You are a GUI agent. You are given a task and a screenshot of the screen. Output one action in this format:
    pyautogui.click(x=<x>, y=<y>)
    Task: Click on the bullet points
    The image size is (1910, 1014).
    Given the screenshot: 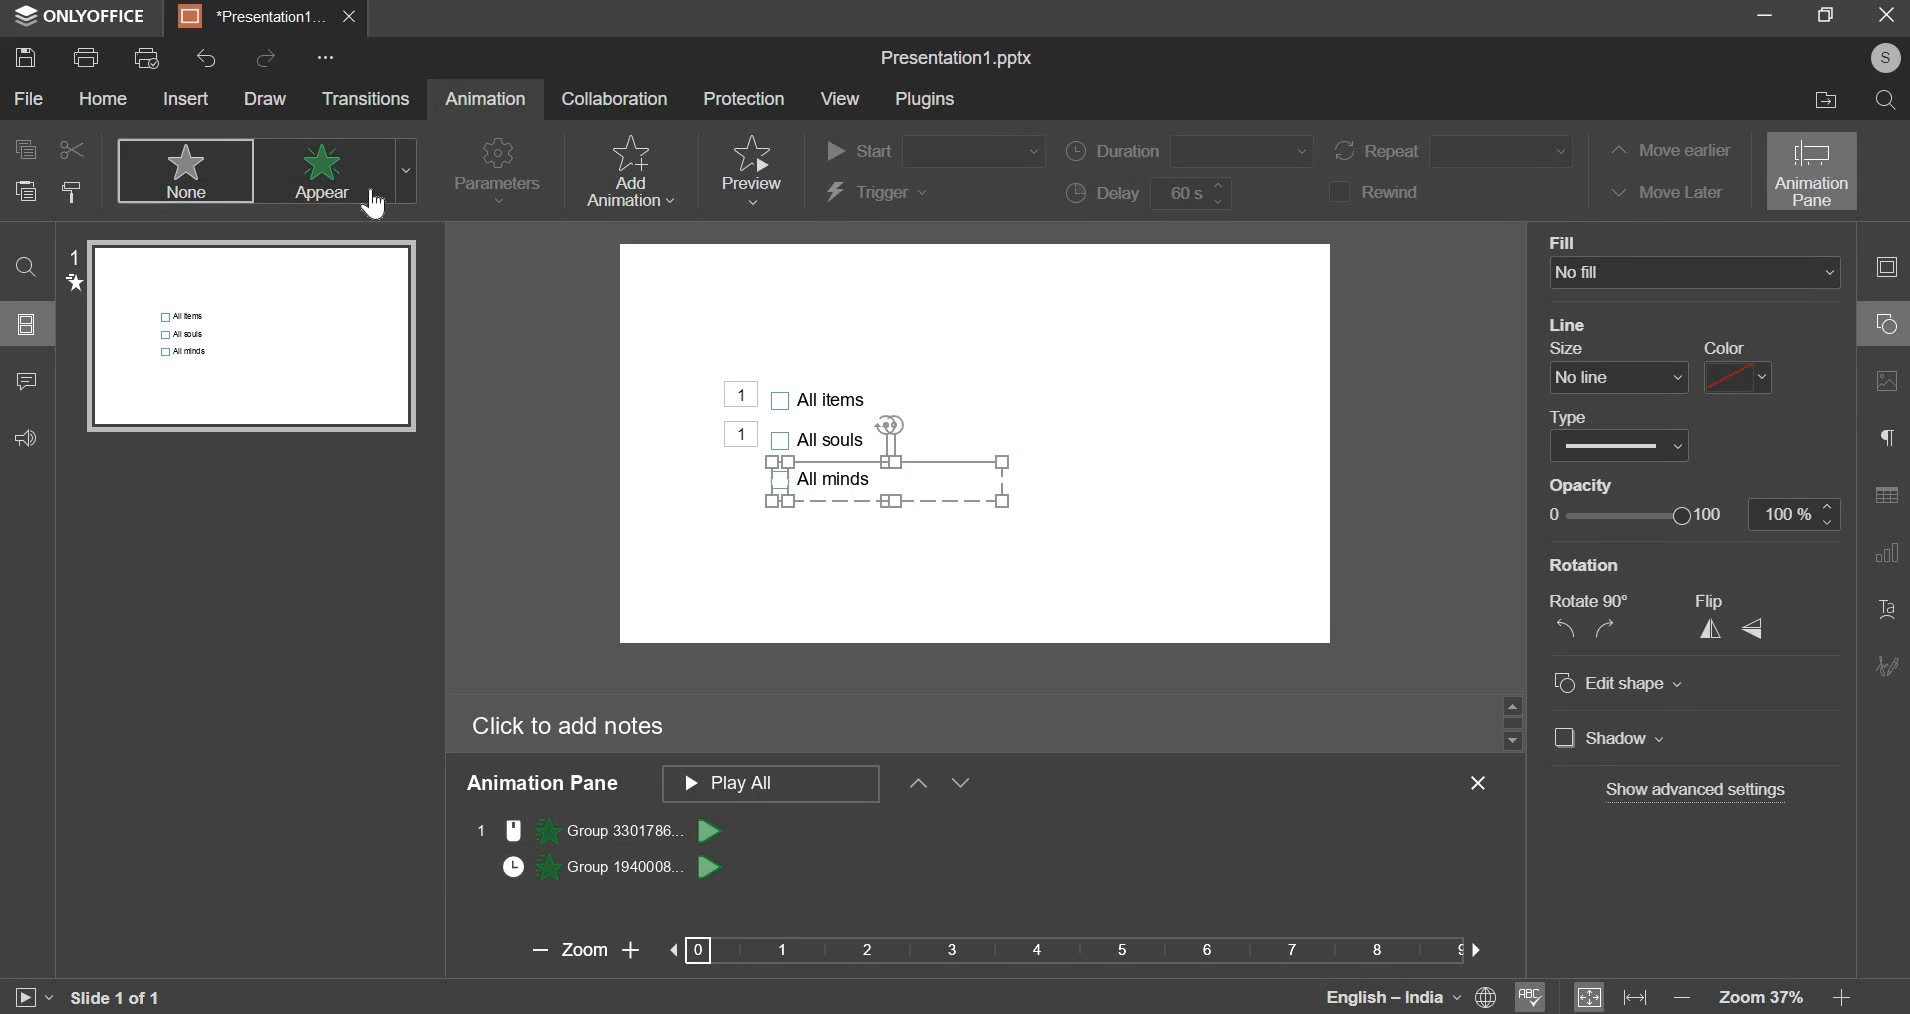 What is the action you would take?
    pyautogui.click(x=821, y=438)
    